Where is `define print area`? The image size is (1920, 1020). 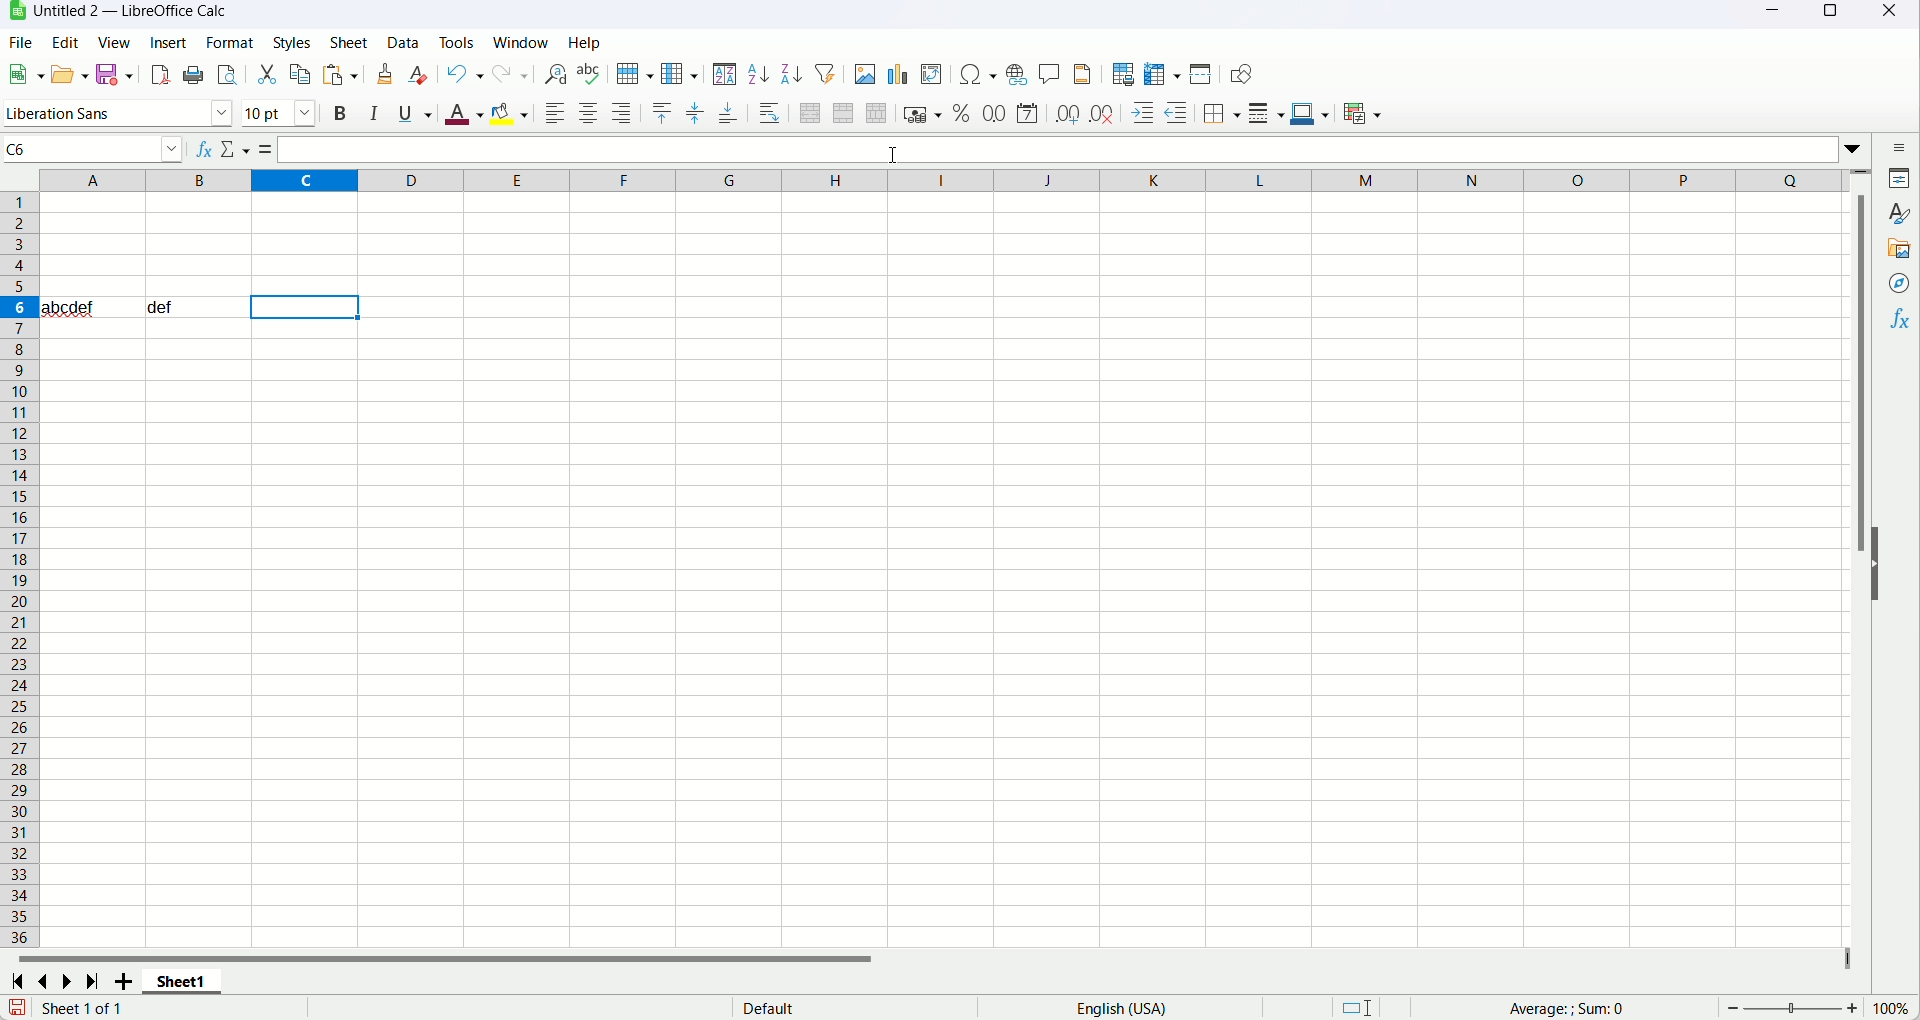
define print area is located at coordinates (1121, 75).